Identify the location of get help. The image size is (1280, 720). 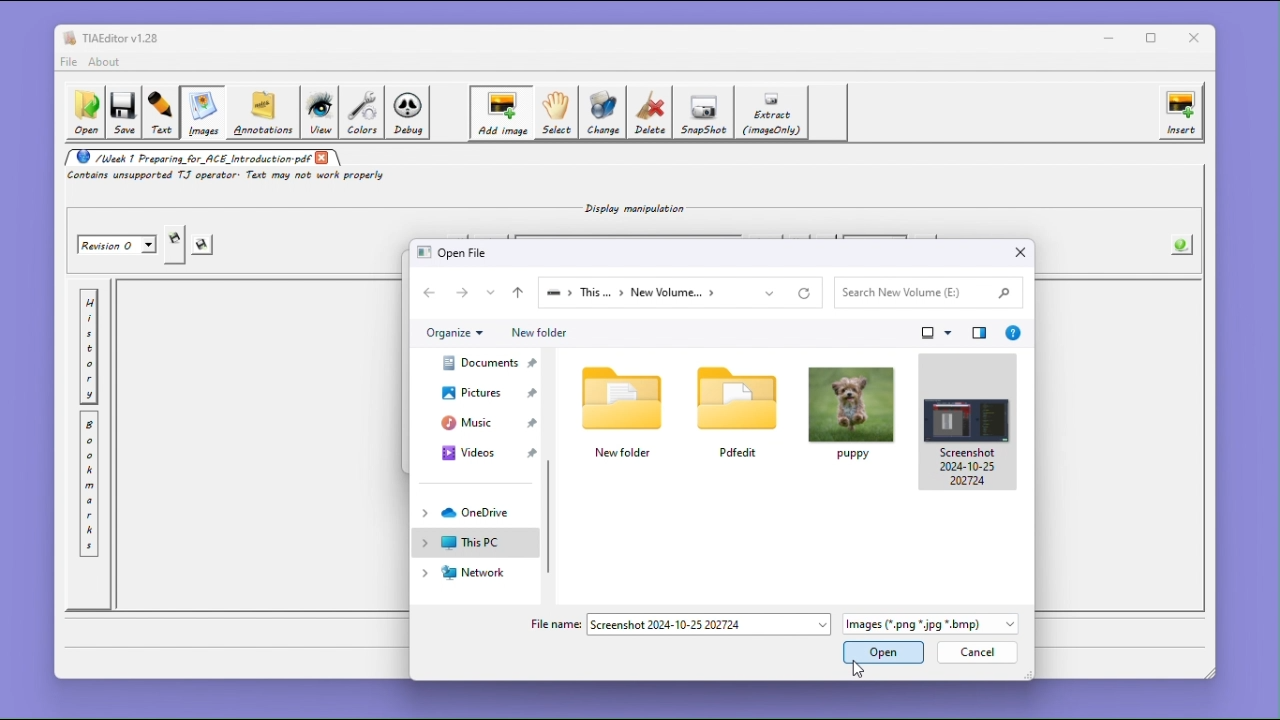
(1014, 332).